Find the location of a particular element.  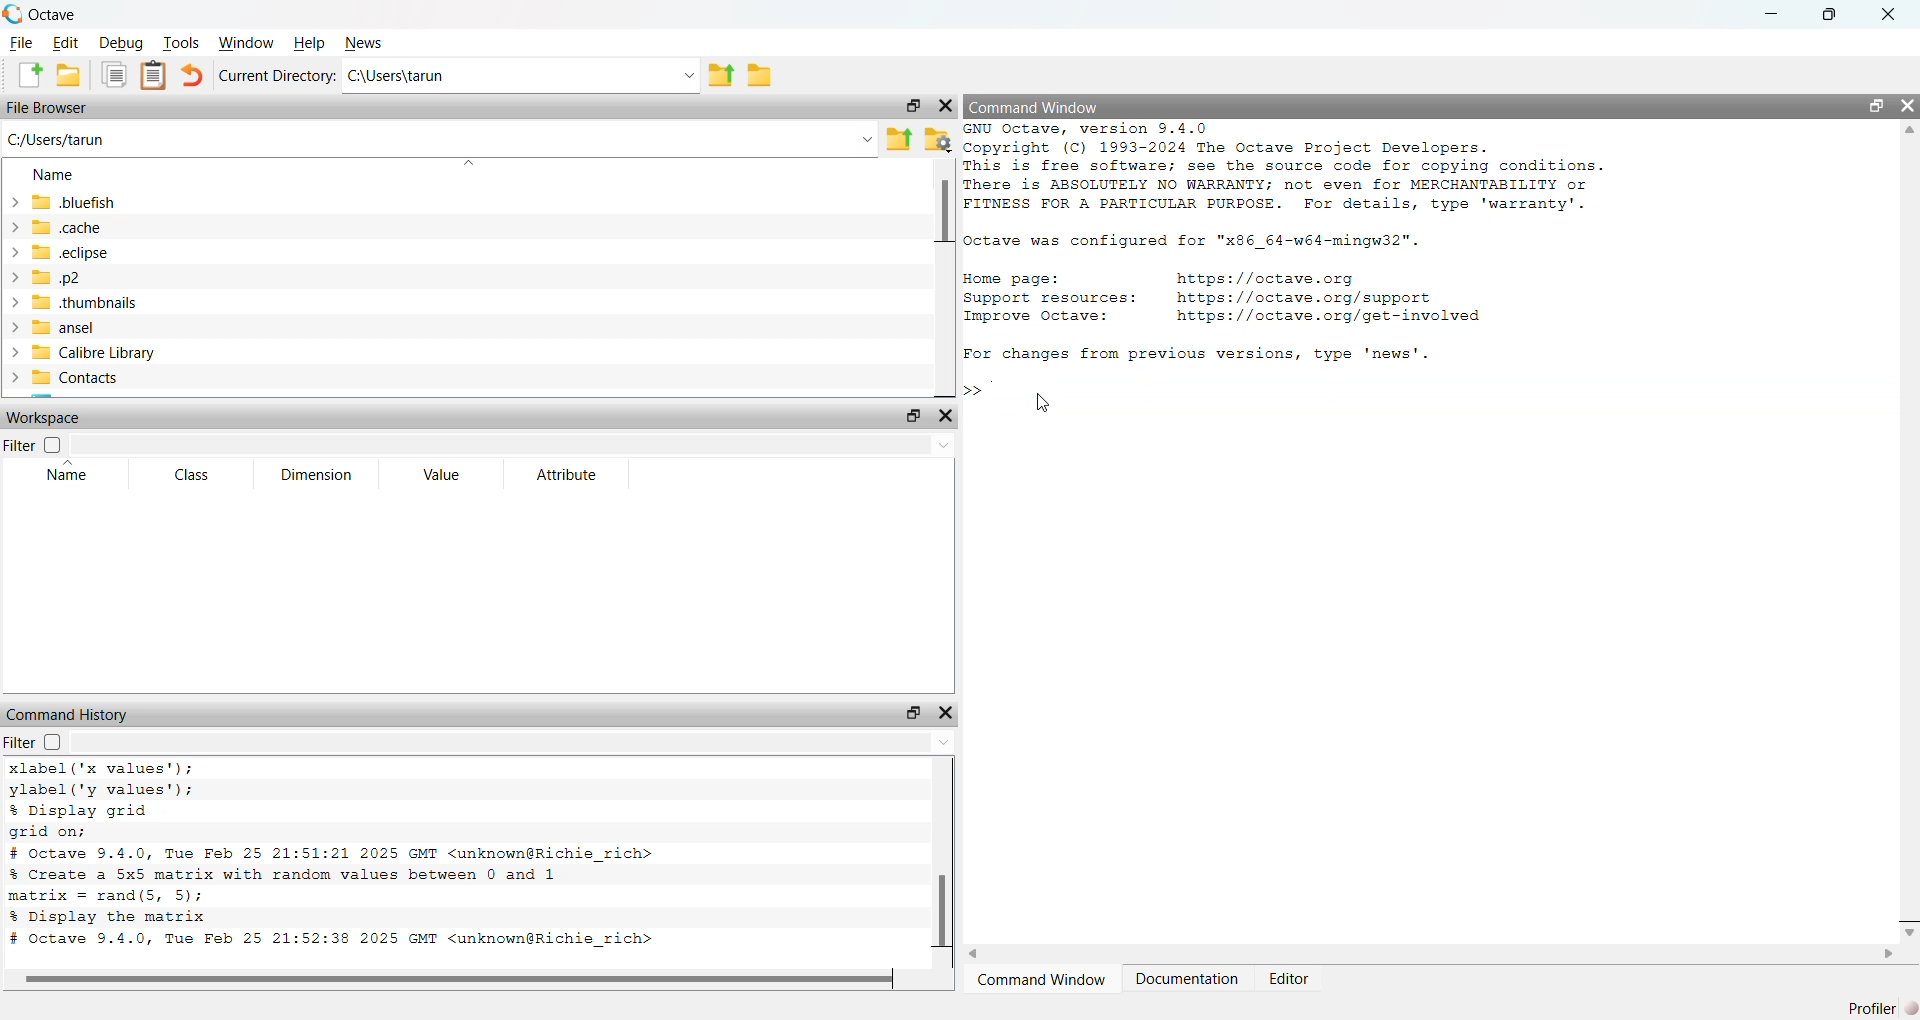

Documentation is located at coordinates (1185, 982).